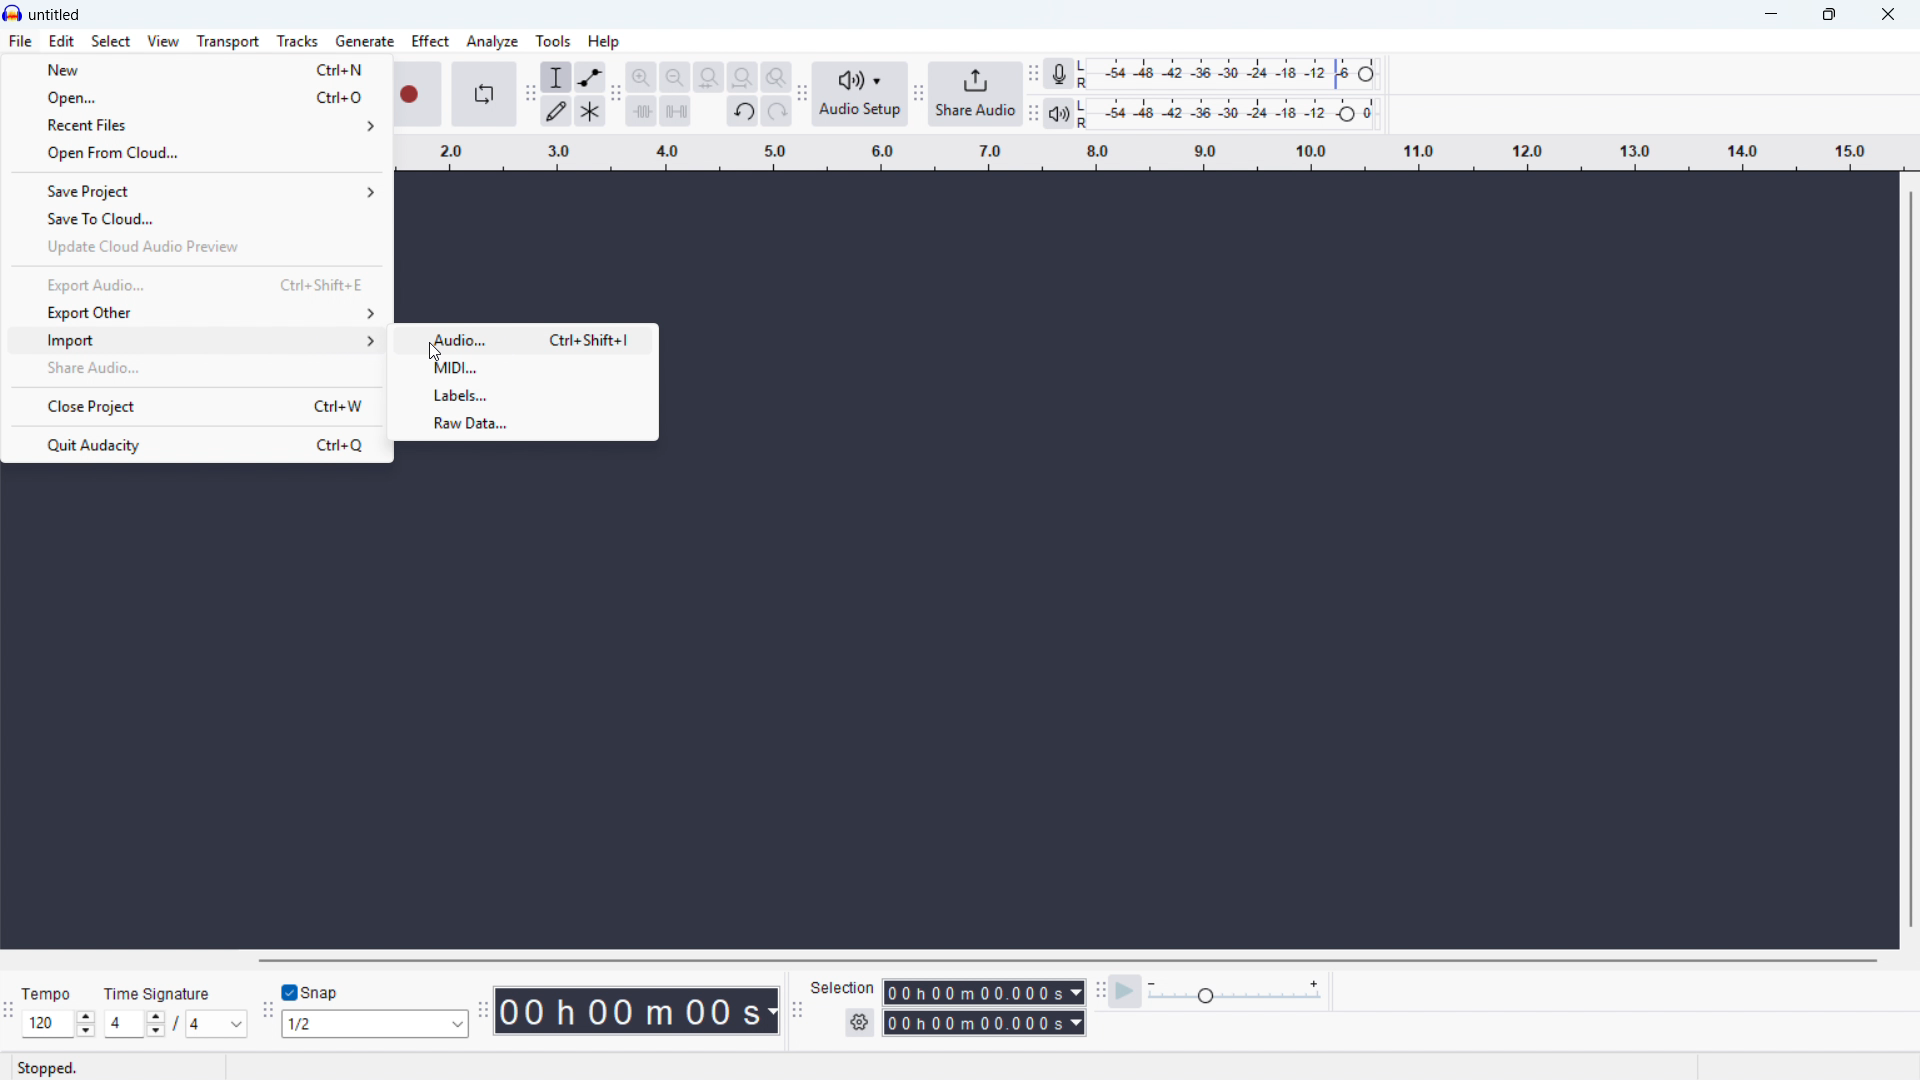 Image resolution: width=1920 pixels, height=1080 pixels. Describe the element at coordinates (677, 112) in the screenshot. I see `Silence audio selection ` at that location.